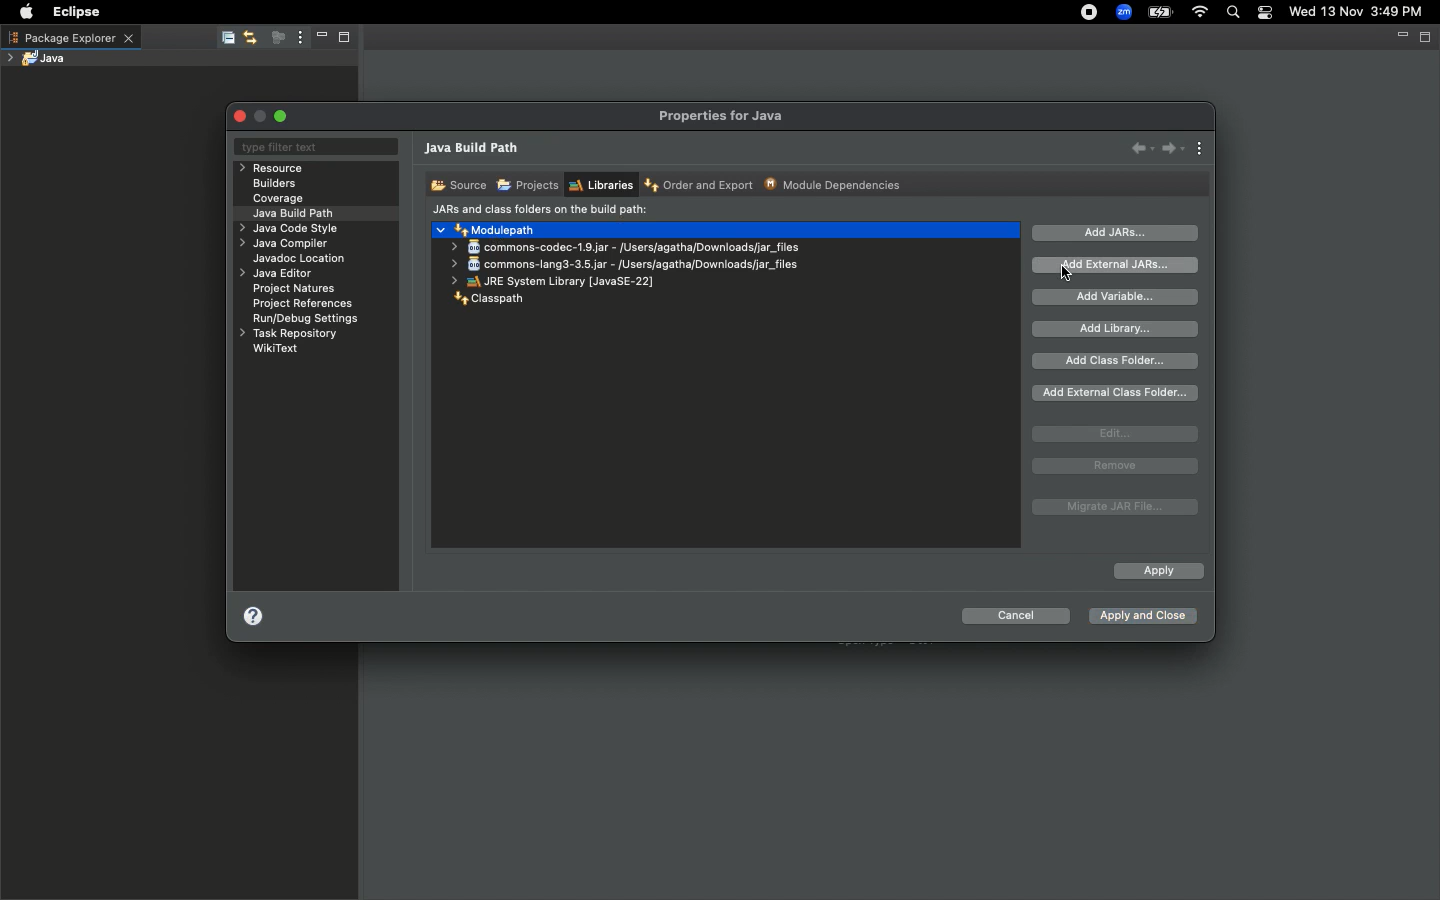 This screenshot has height=900, width=1440. Describe the element at coordinates (242, 116) in the screenshot. I see `Close` at that location.